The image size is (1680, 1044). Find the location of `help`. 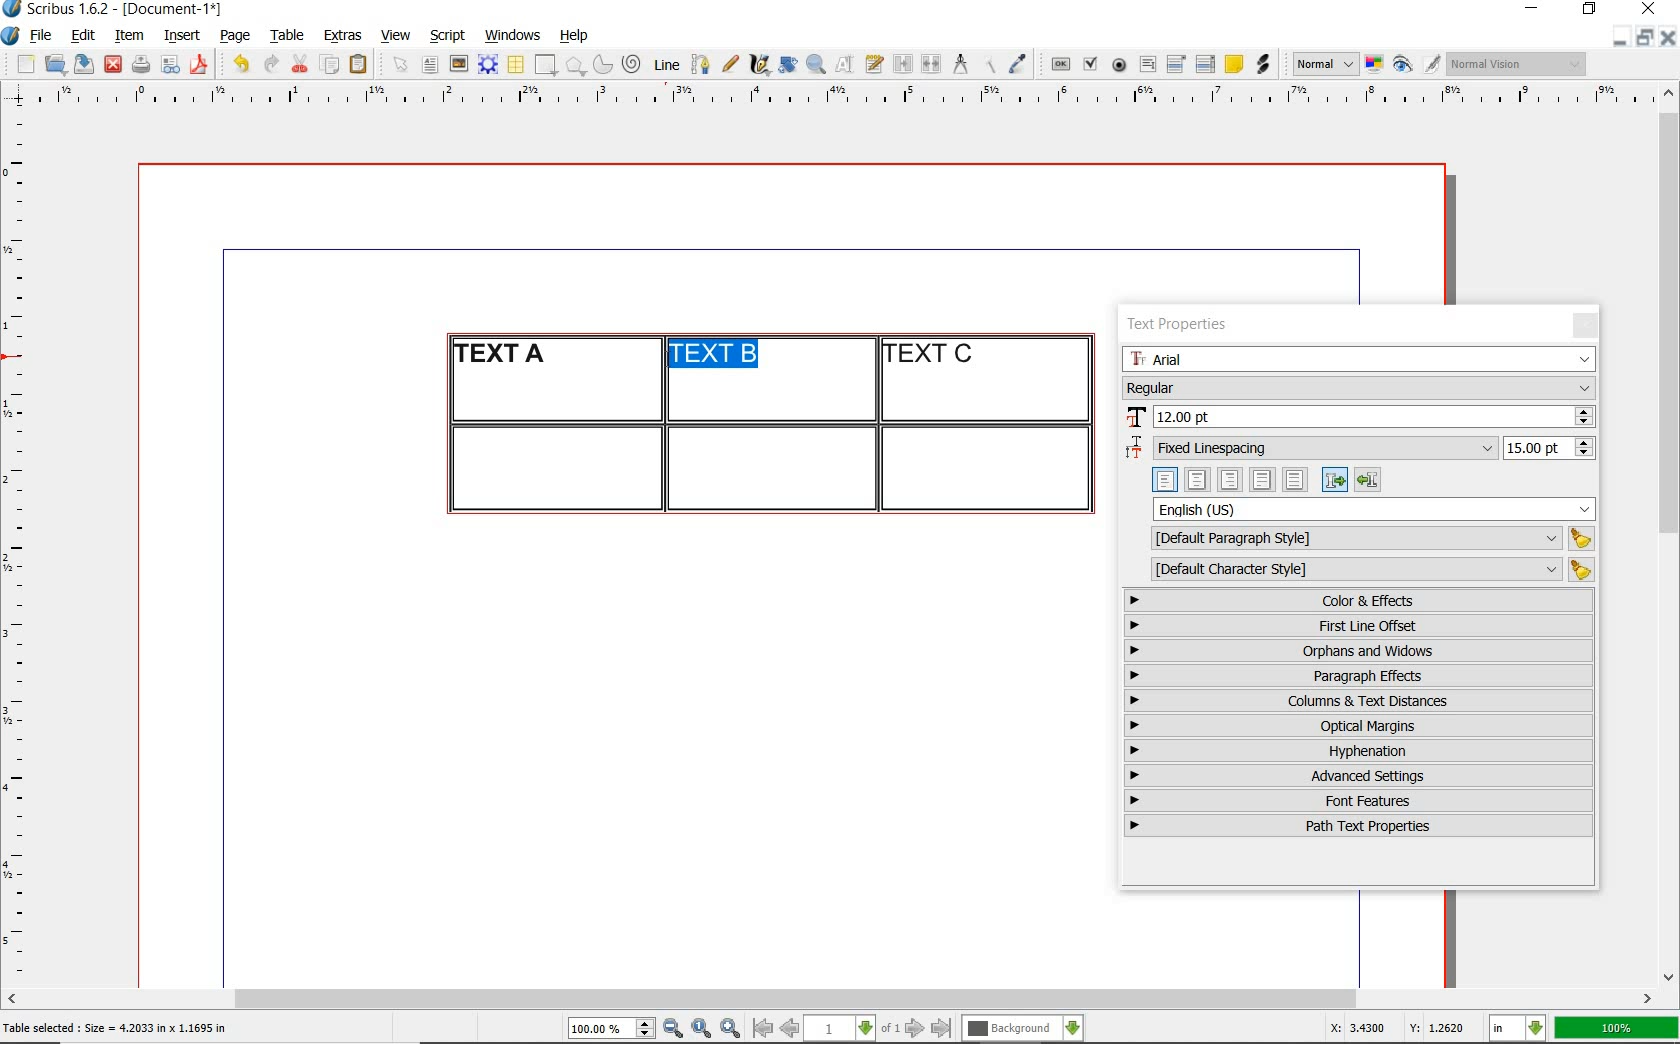

help is located at coordinates (572, 37).